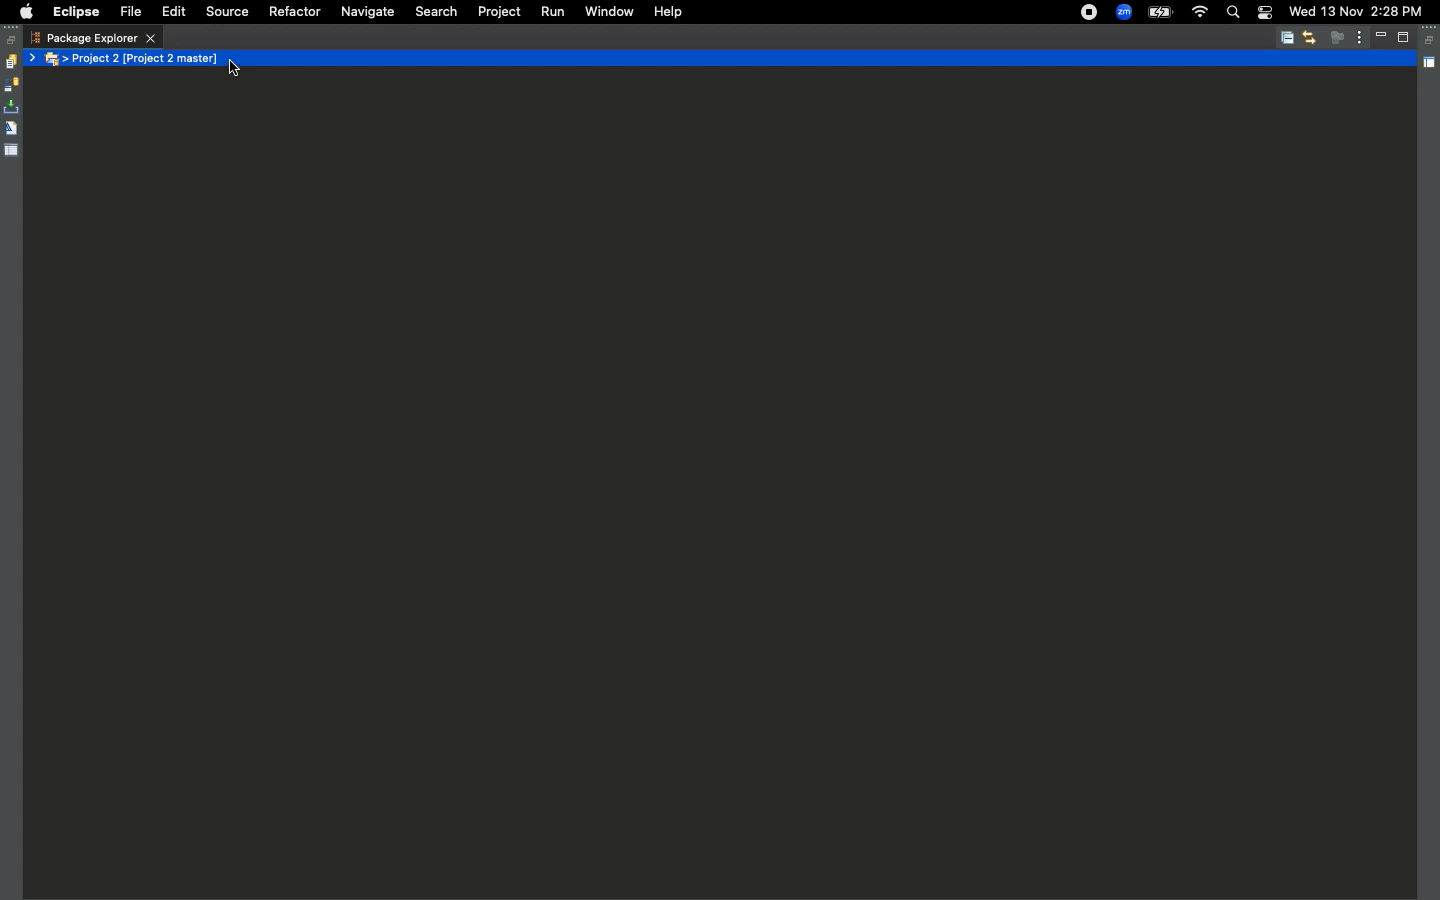 The image size is (1440, 900). I want to click on Synchronize, so click(11, 85).